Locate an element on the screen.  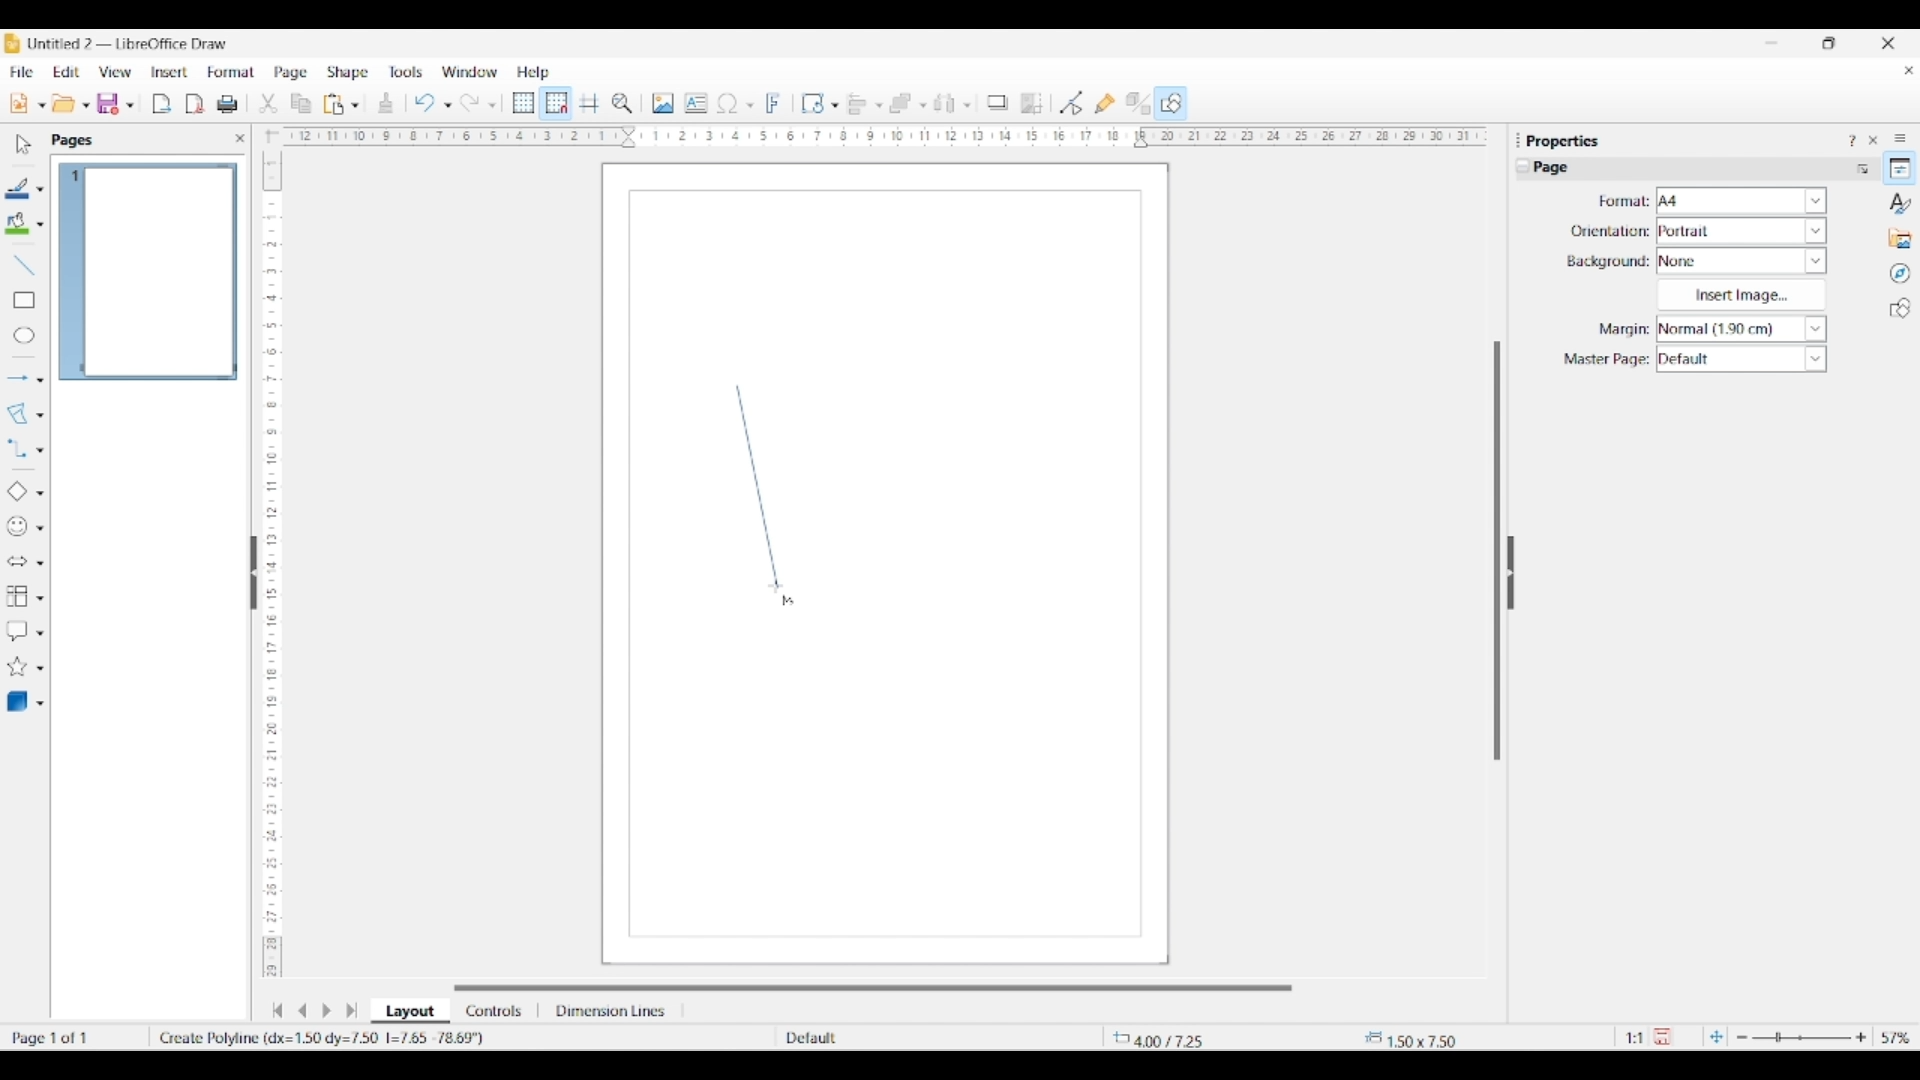
Slider to change zoom in/out is located at coordinates (1801, 1037).